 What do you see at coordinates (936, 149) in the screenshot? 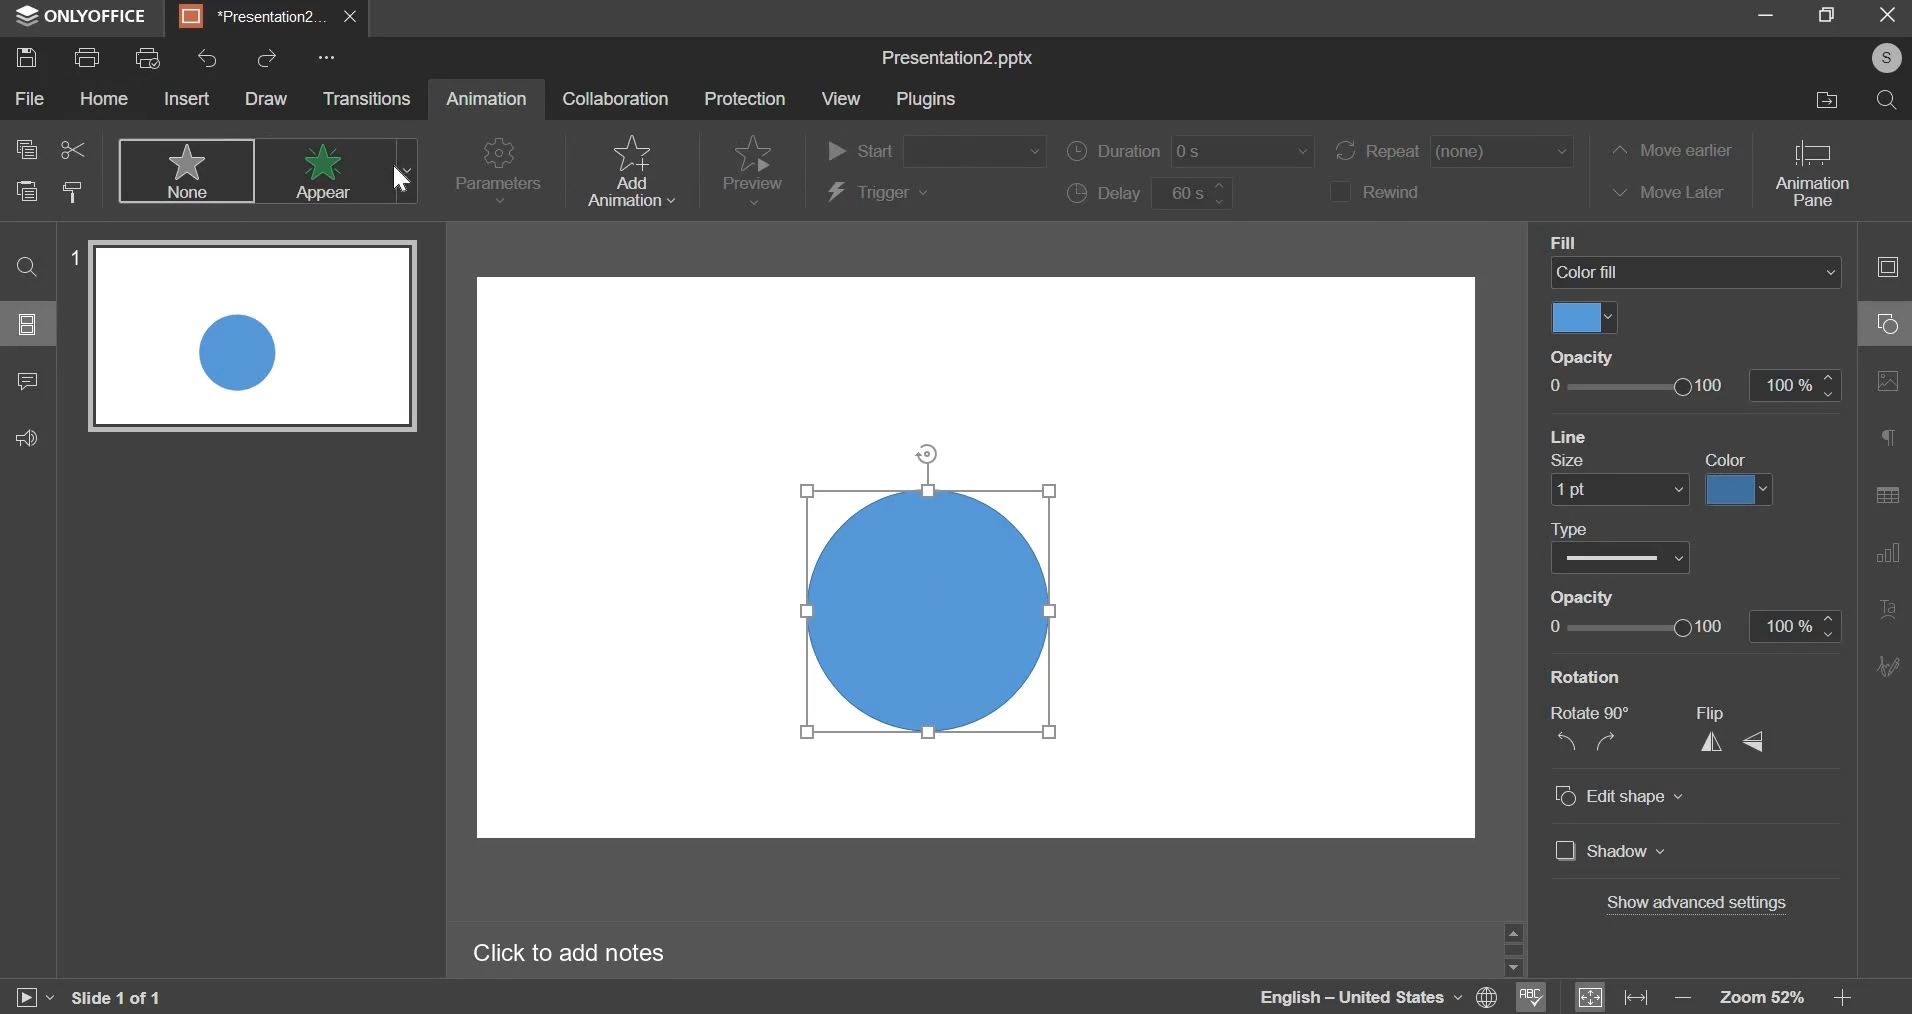
I see `start` at bounding box center [936, 149].